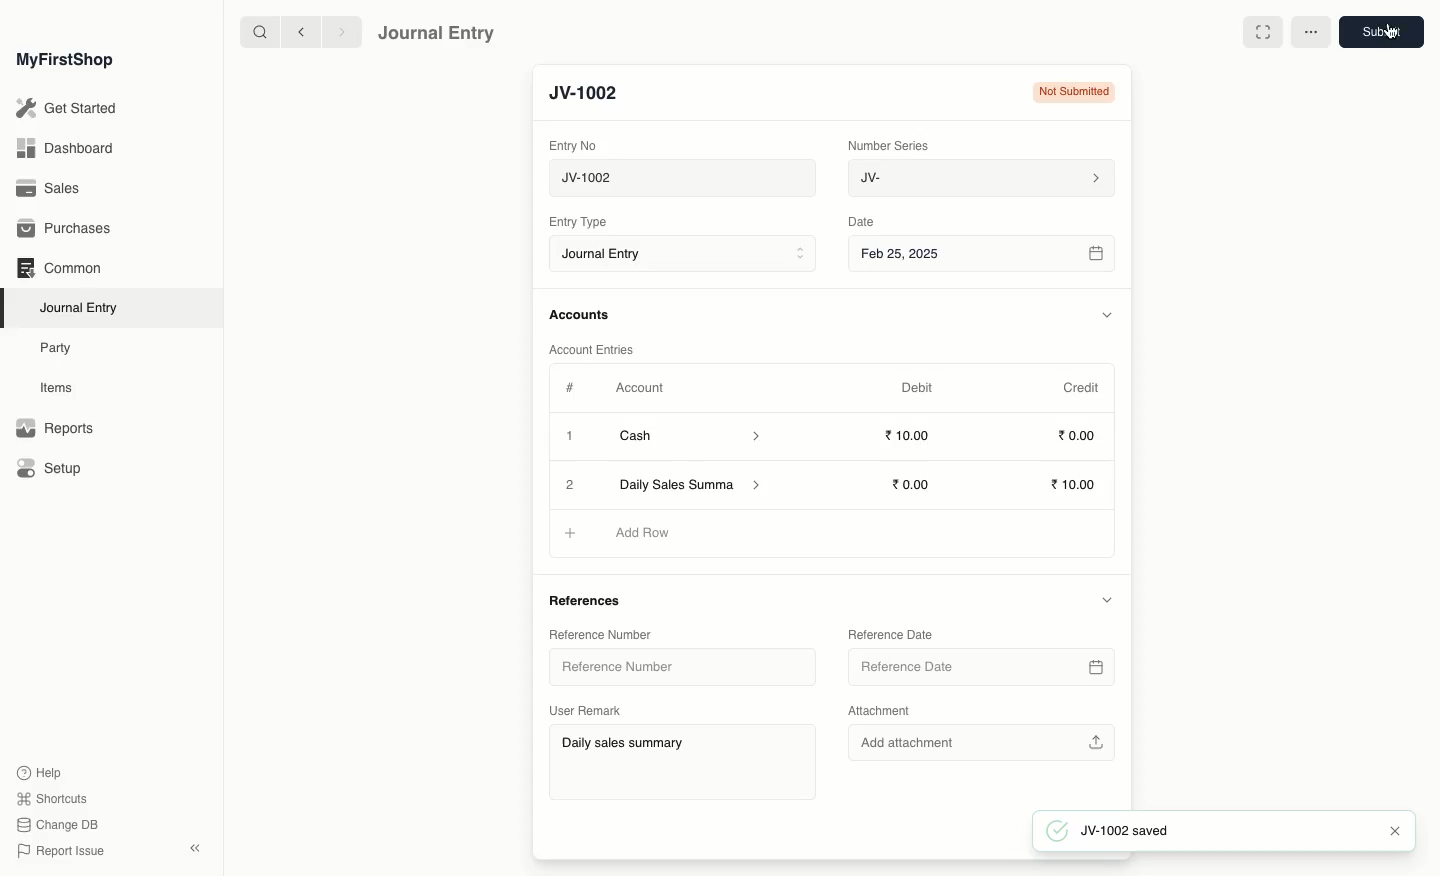 This screenshot has height=876, width=1440. Describe the element at coordinates (639, 388) in the screenshot. I see `Account` at that location.